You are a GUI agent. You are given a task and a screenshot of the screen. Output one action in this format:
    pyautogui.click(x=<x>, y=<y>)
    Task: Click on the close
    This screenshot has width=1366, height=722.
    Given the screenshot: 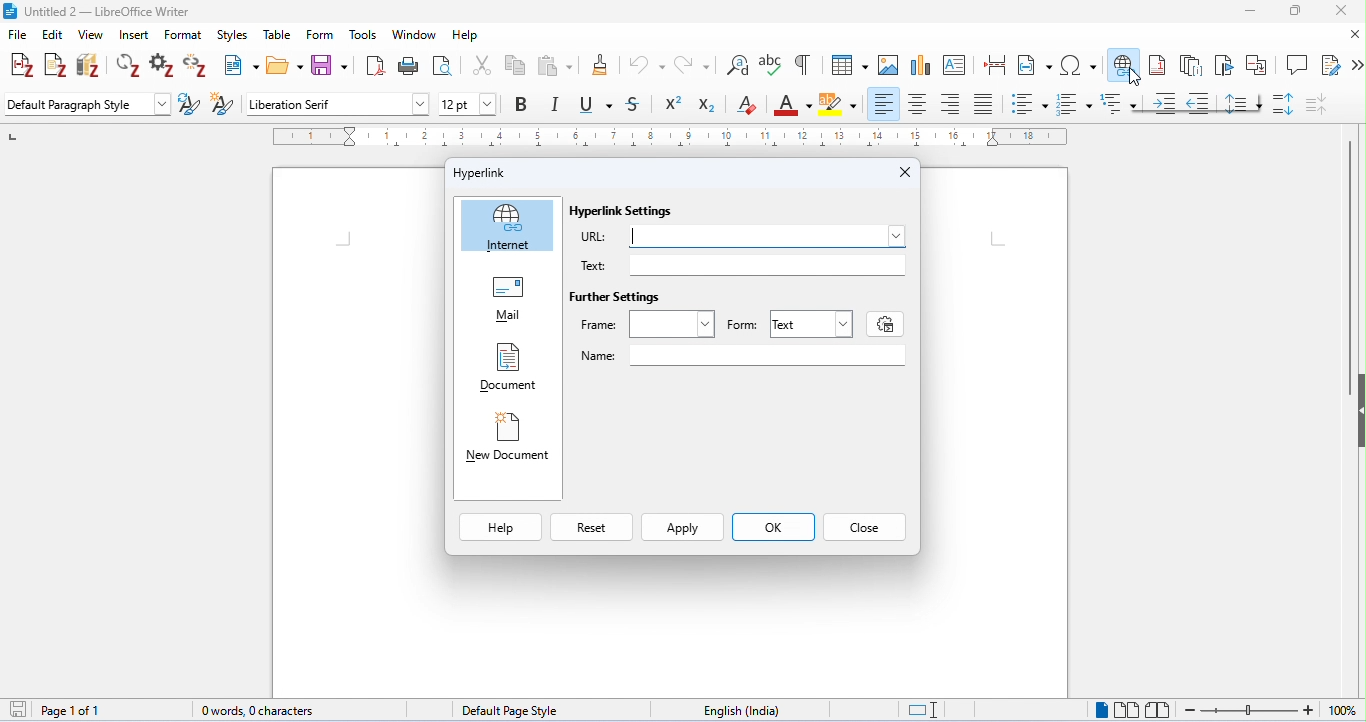 What is the action you would take?
    pyautogui.click(x=1338, y=11)
    